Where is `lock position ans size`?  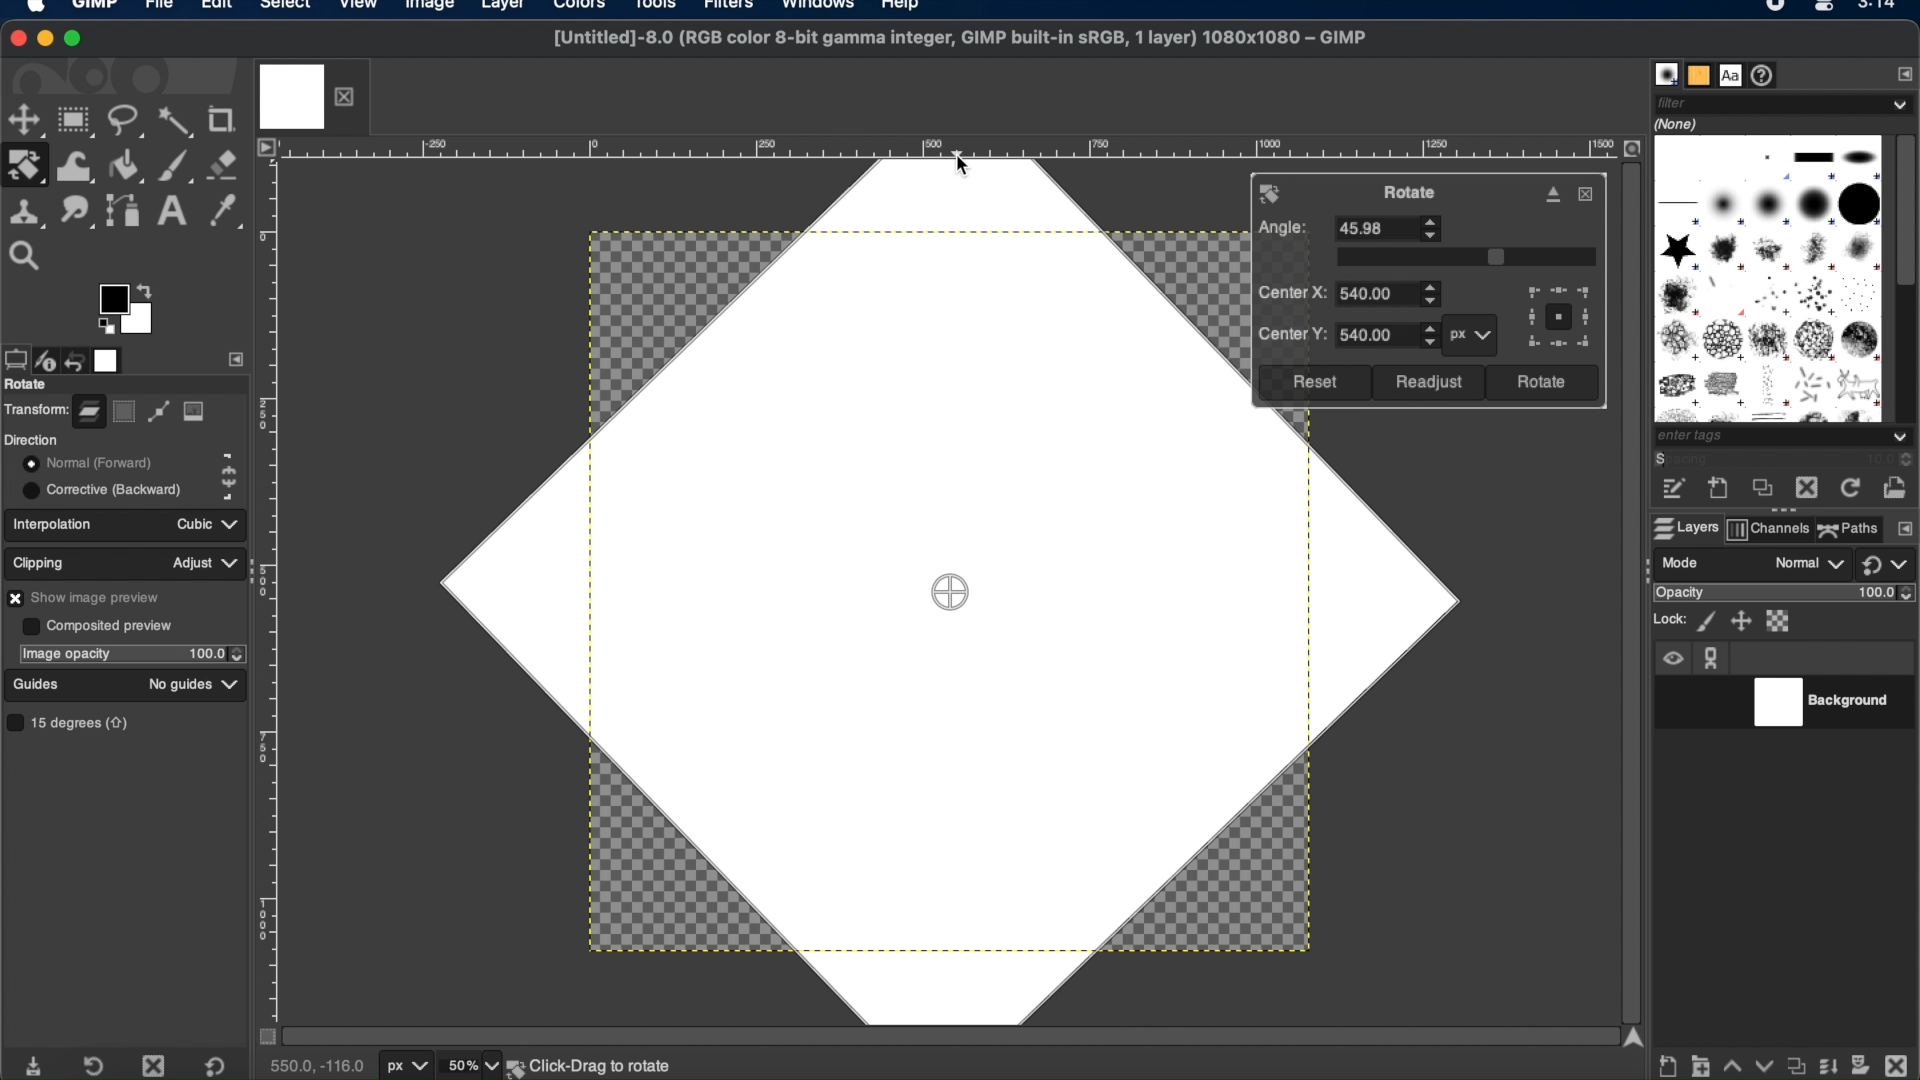 lock position ans size is located at coordinates (1739, 621).